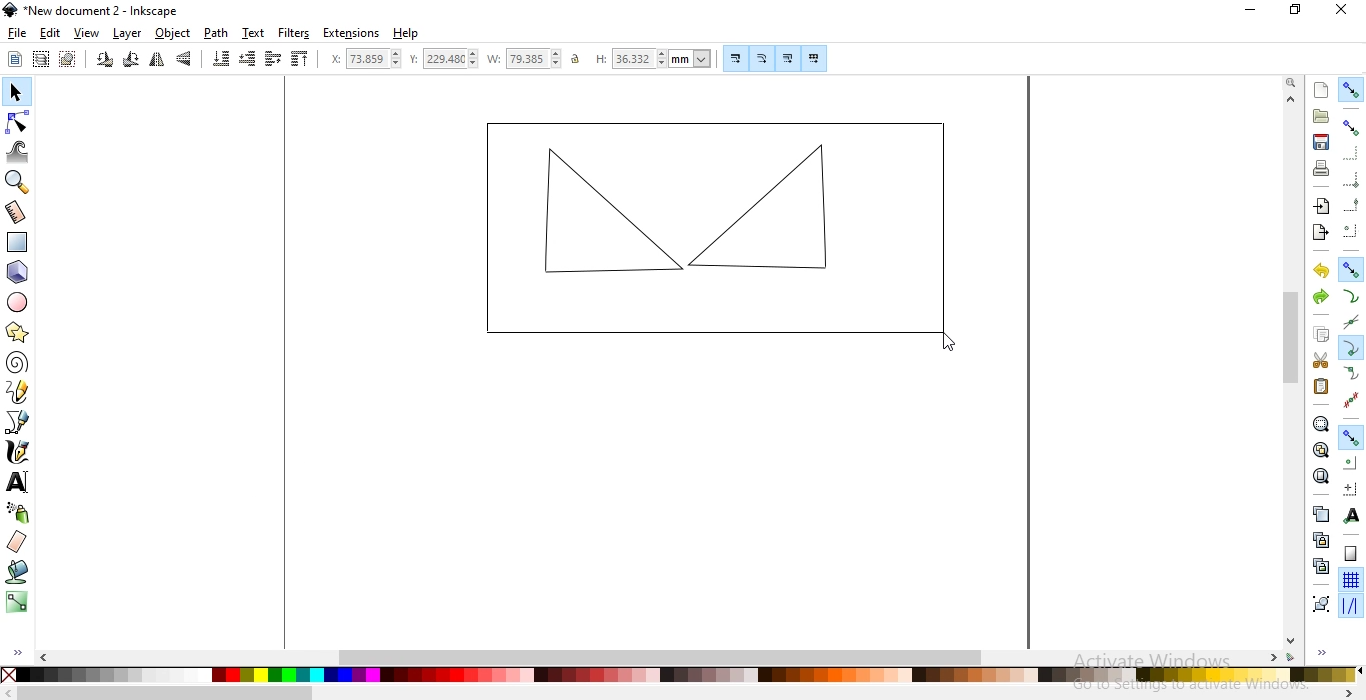 The width and height of the screenshot is (1366, 700). Describe the element at coordinates (1352, 91) in the screenshot. I see `enable snapping` at that location.